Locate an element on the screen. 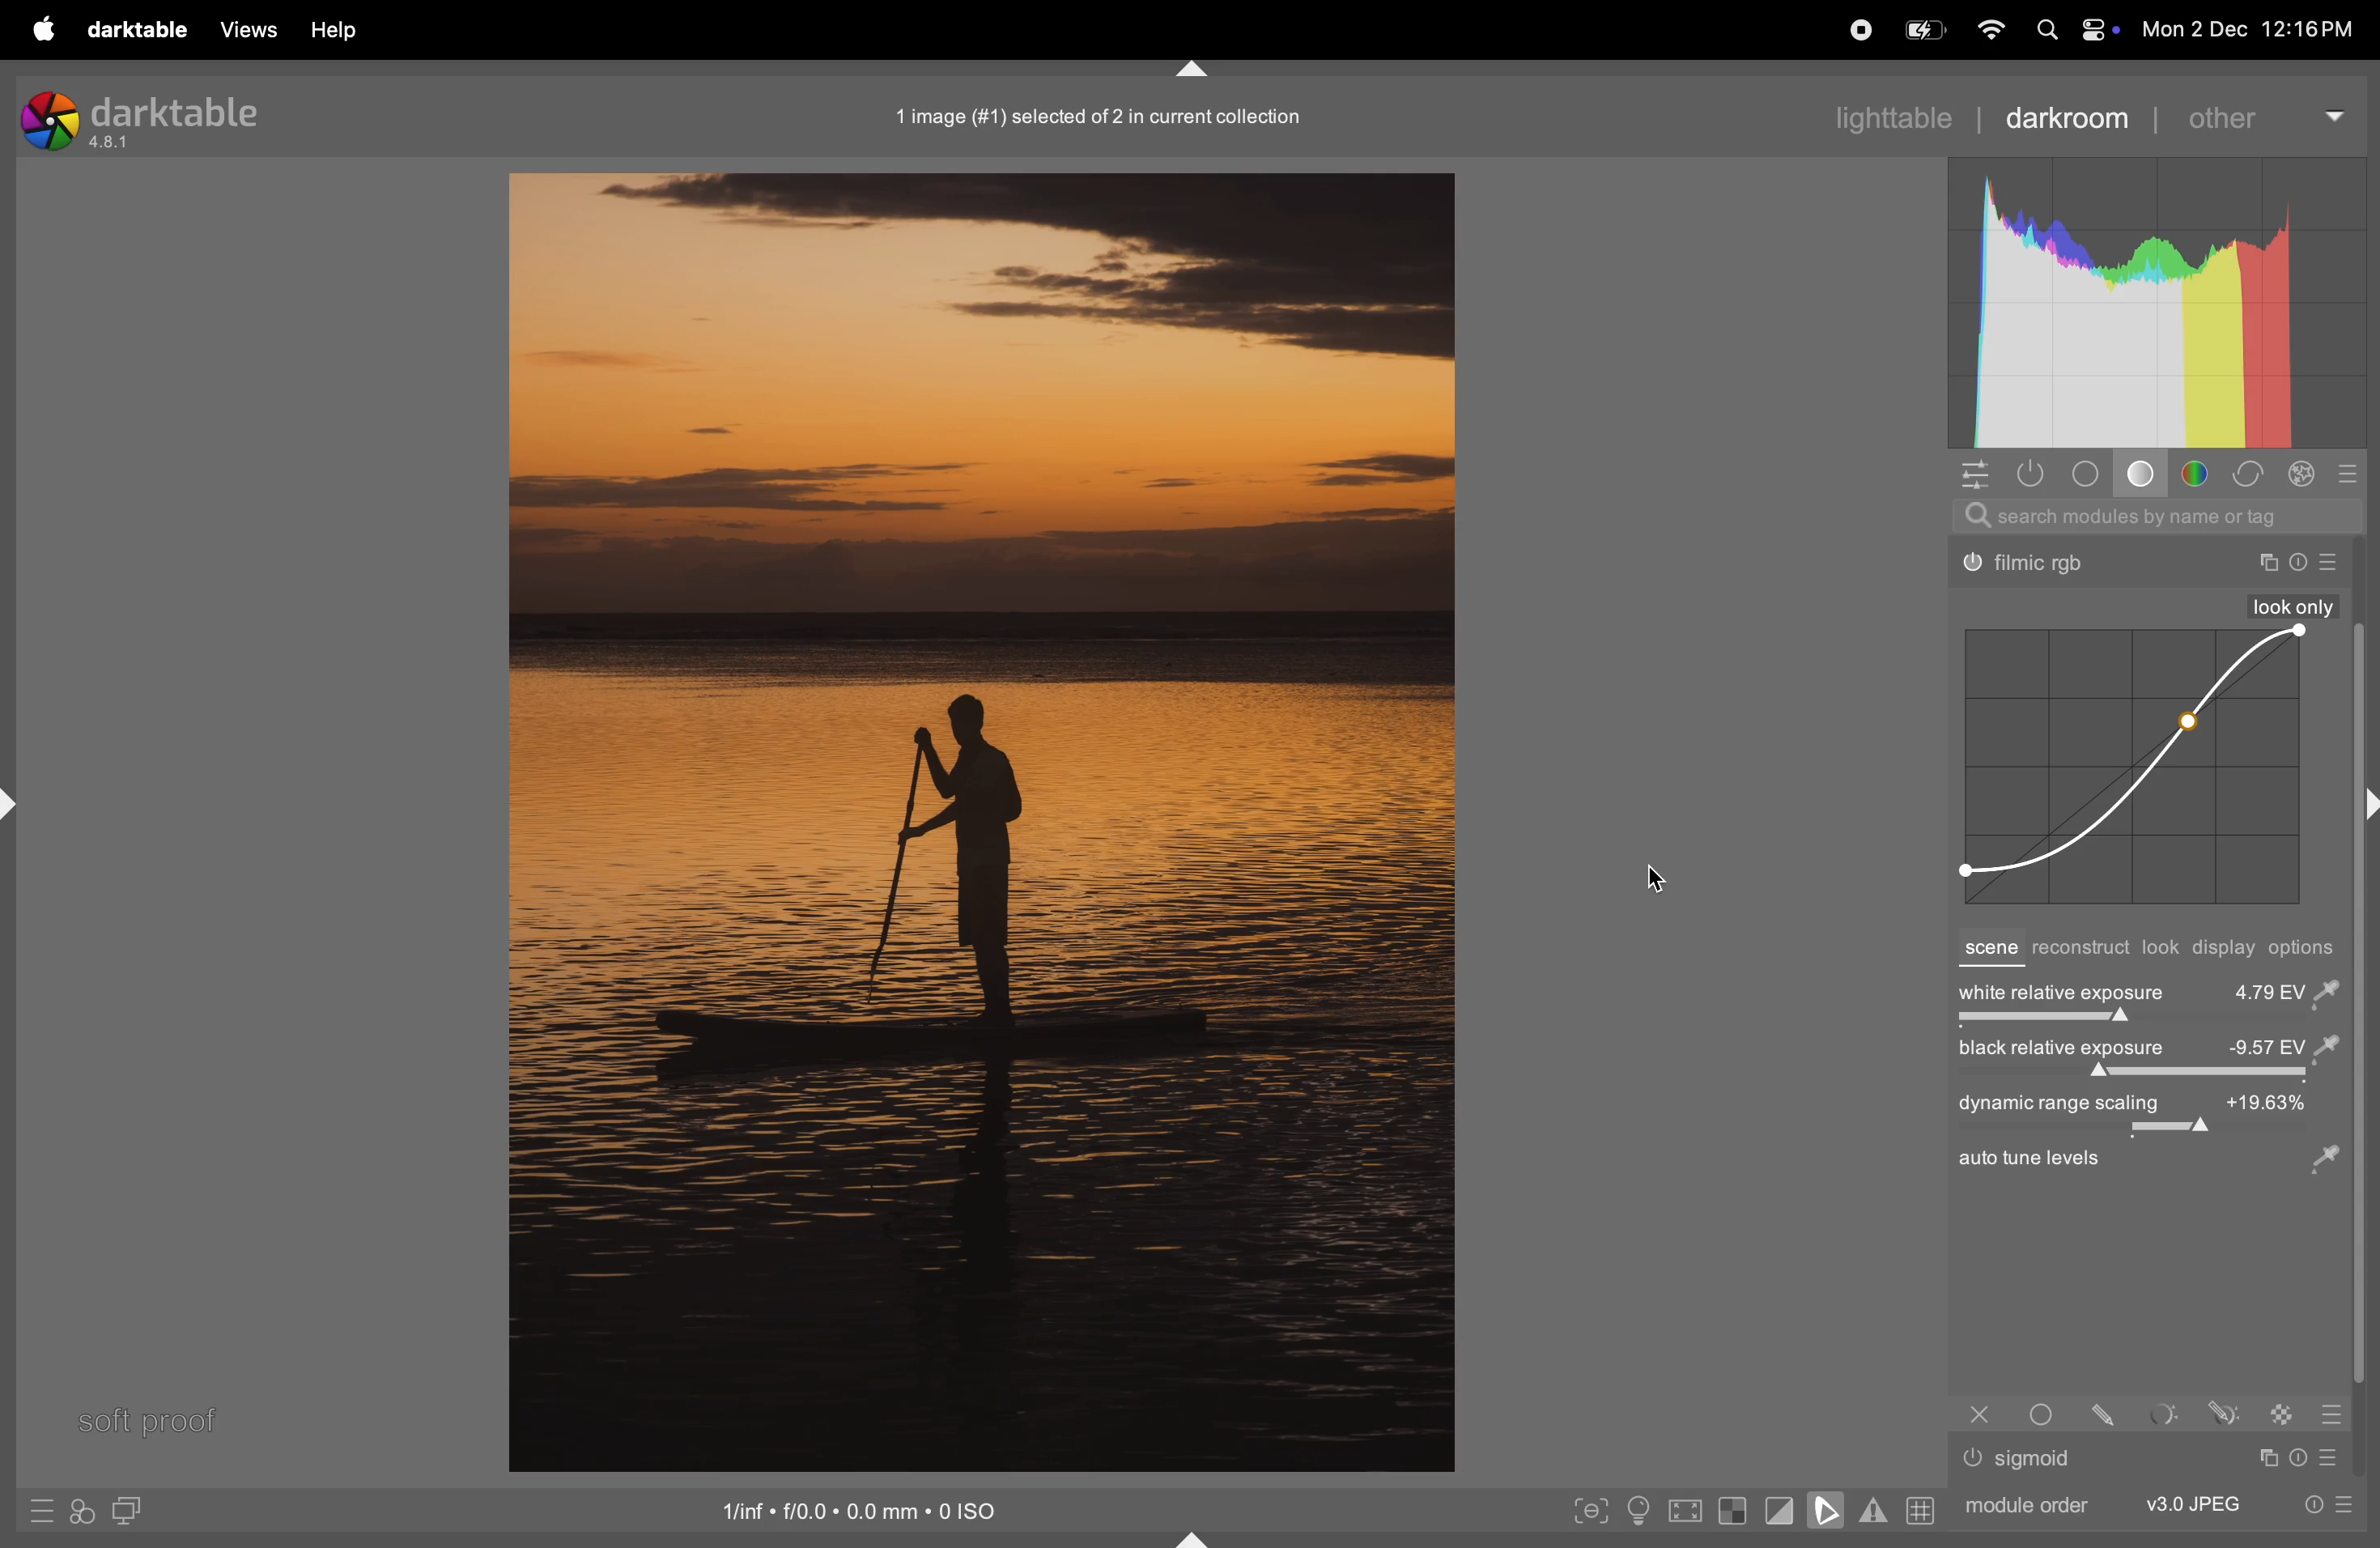 This screenshot has width=2380, height=1548. views is located at coordinates (243, 29).